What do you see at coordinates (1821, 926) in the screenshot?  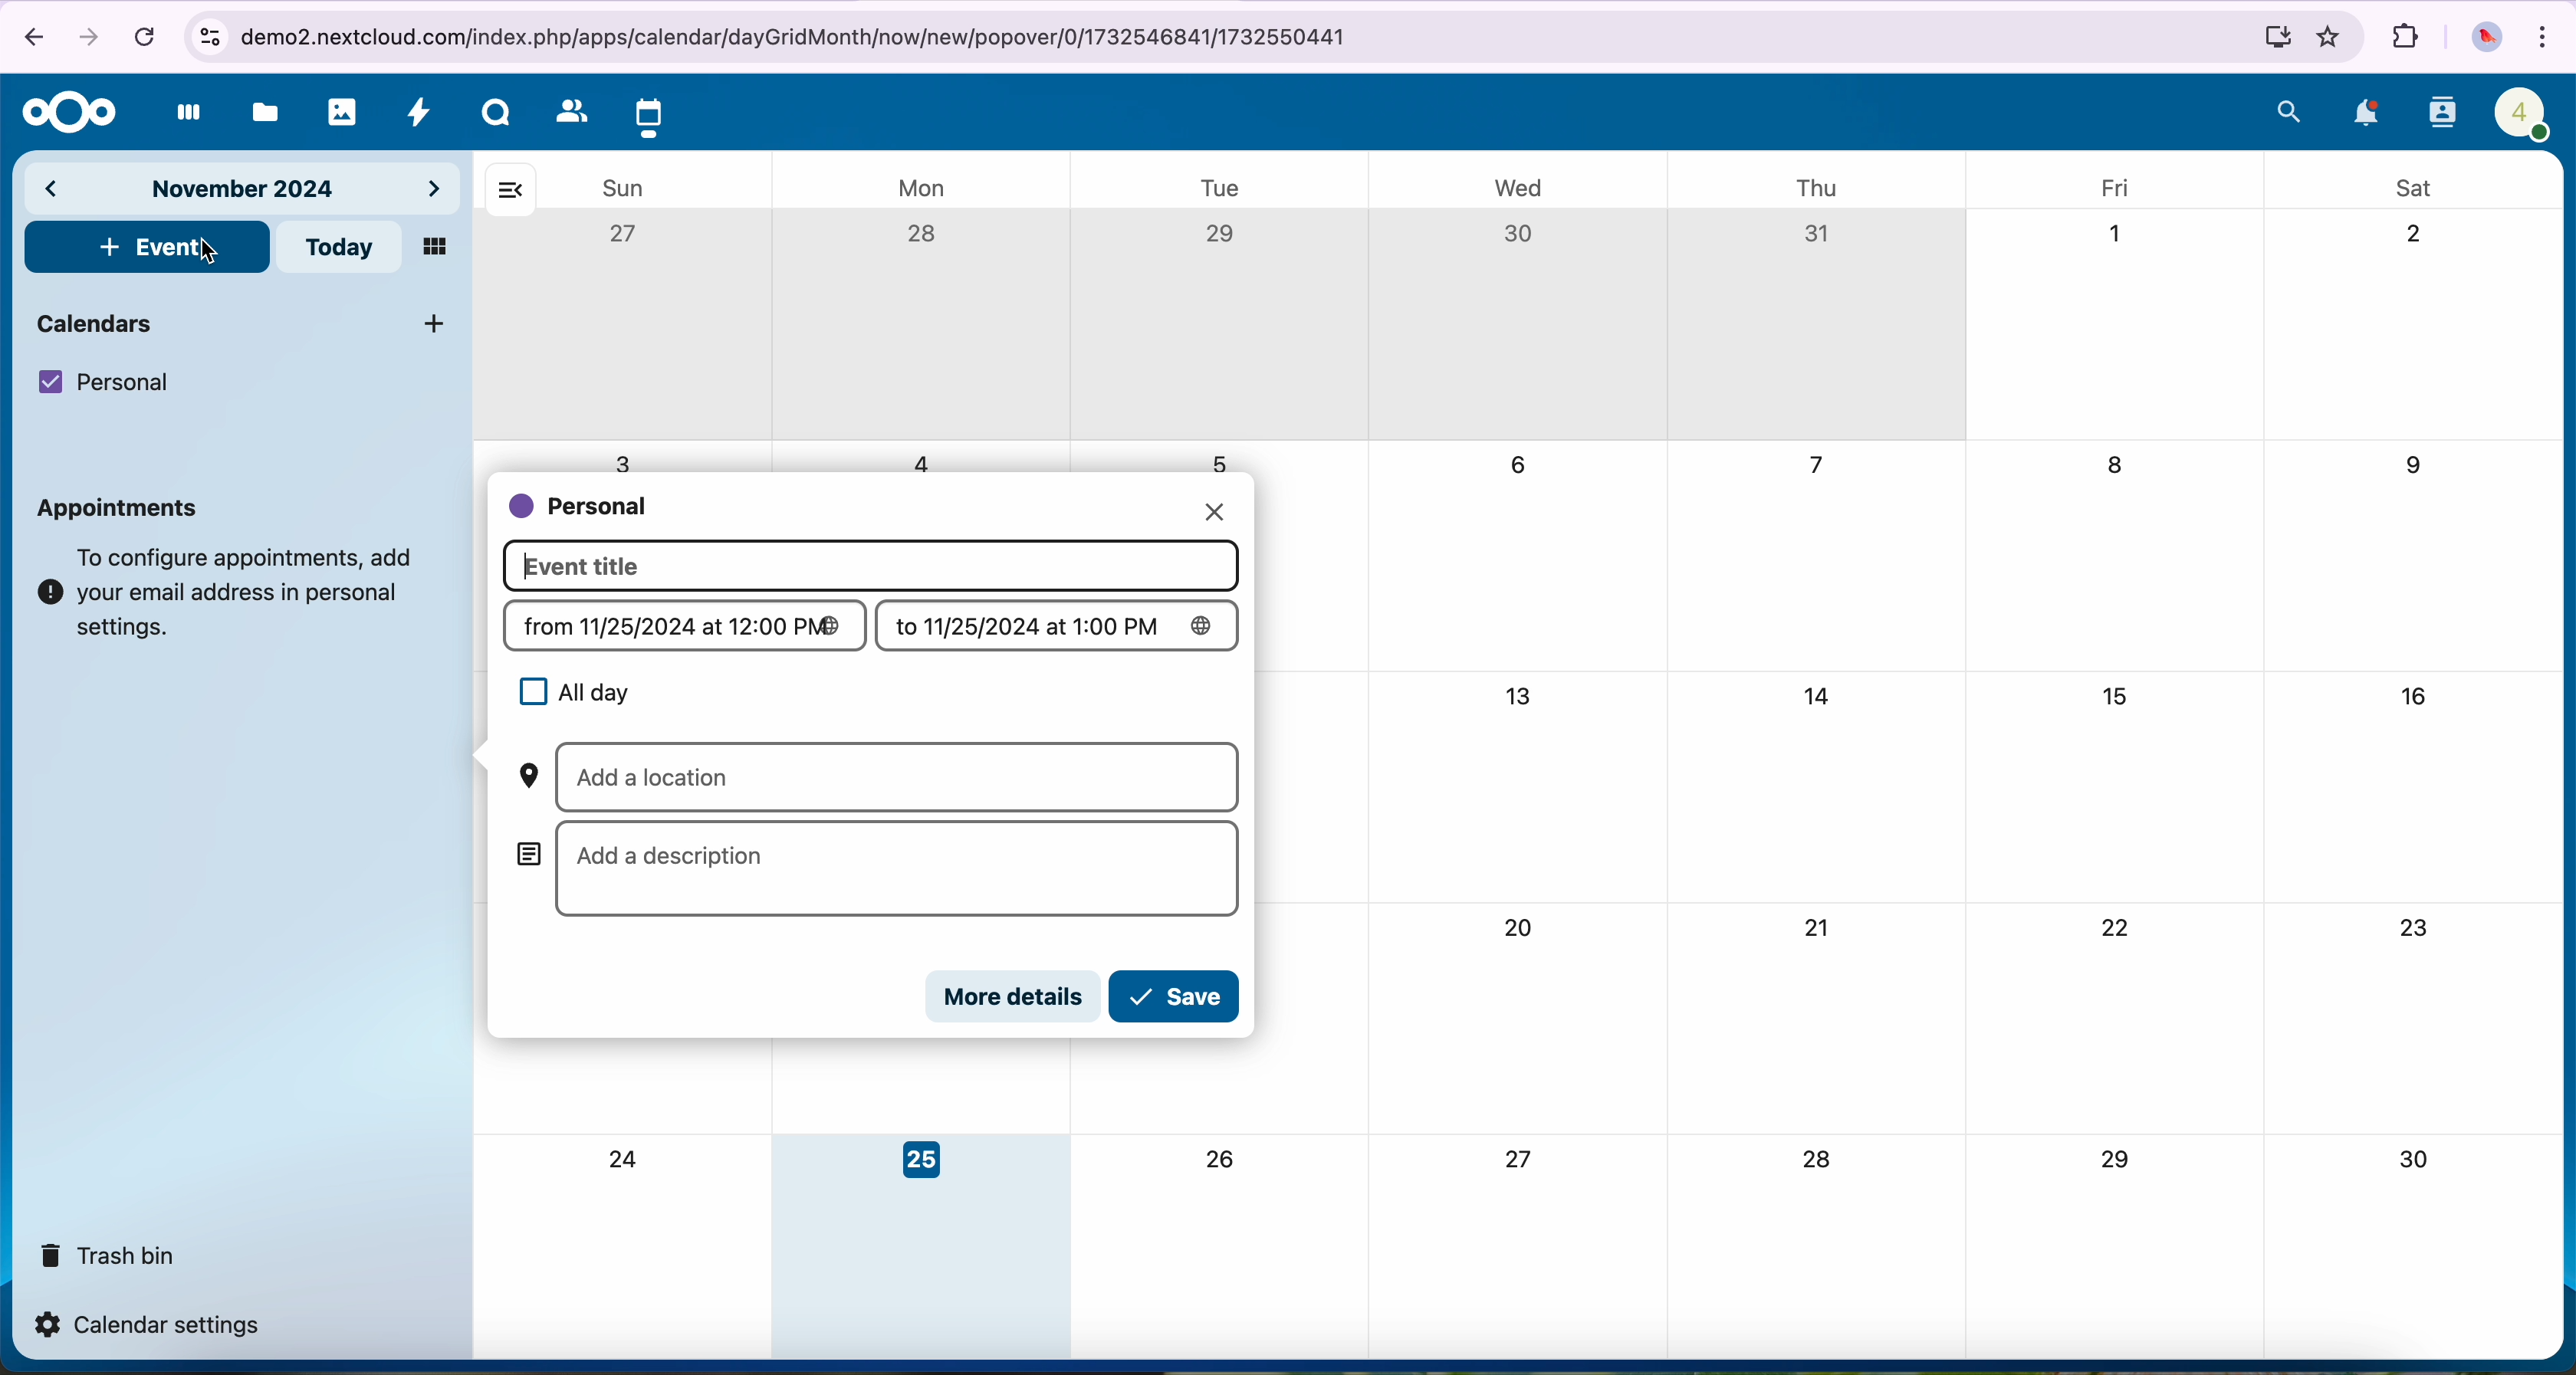 I see `21` at bounding box center [1821, 926].